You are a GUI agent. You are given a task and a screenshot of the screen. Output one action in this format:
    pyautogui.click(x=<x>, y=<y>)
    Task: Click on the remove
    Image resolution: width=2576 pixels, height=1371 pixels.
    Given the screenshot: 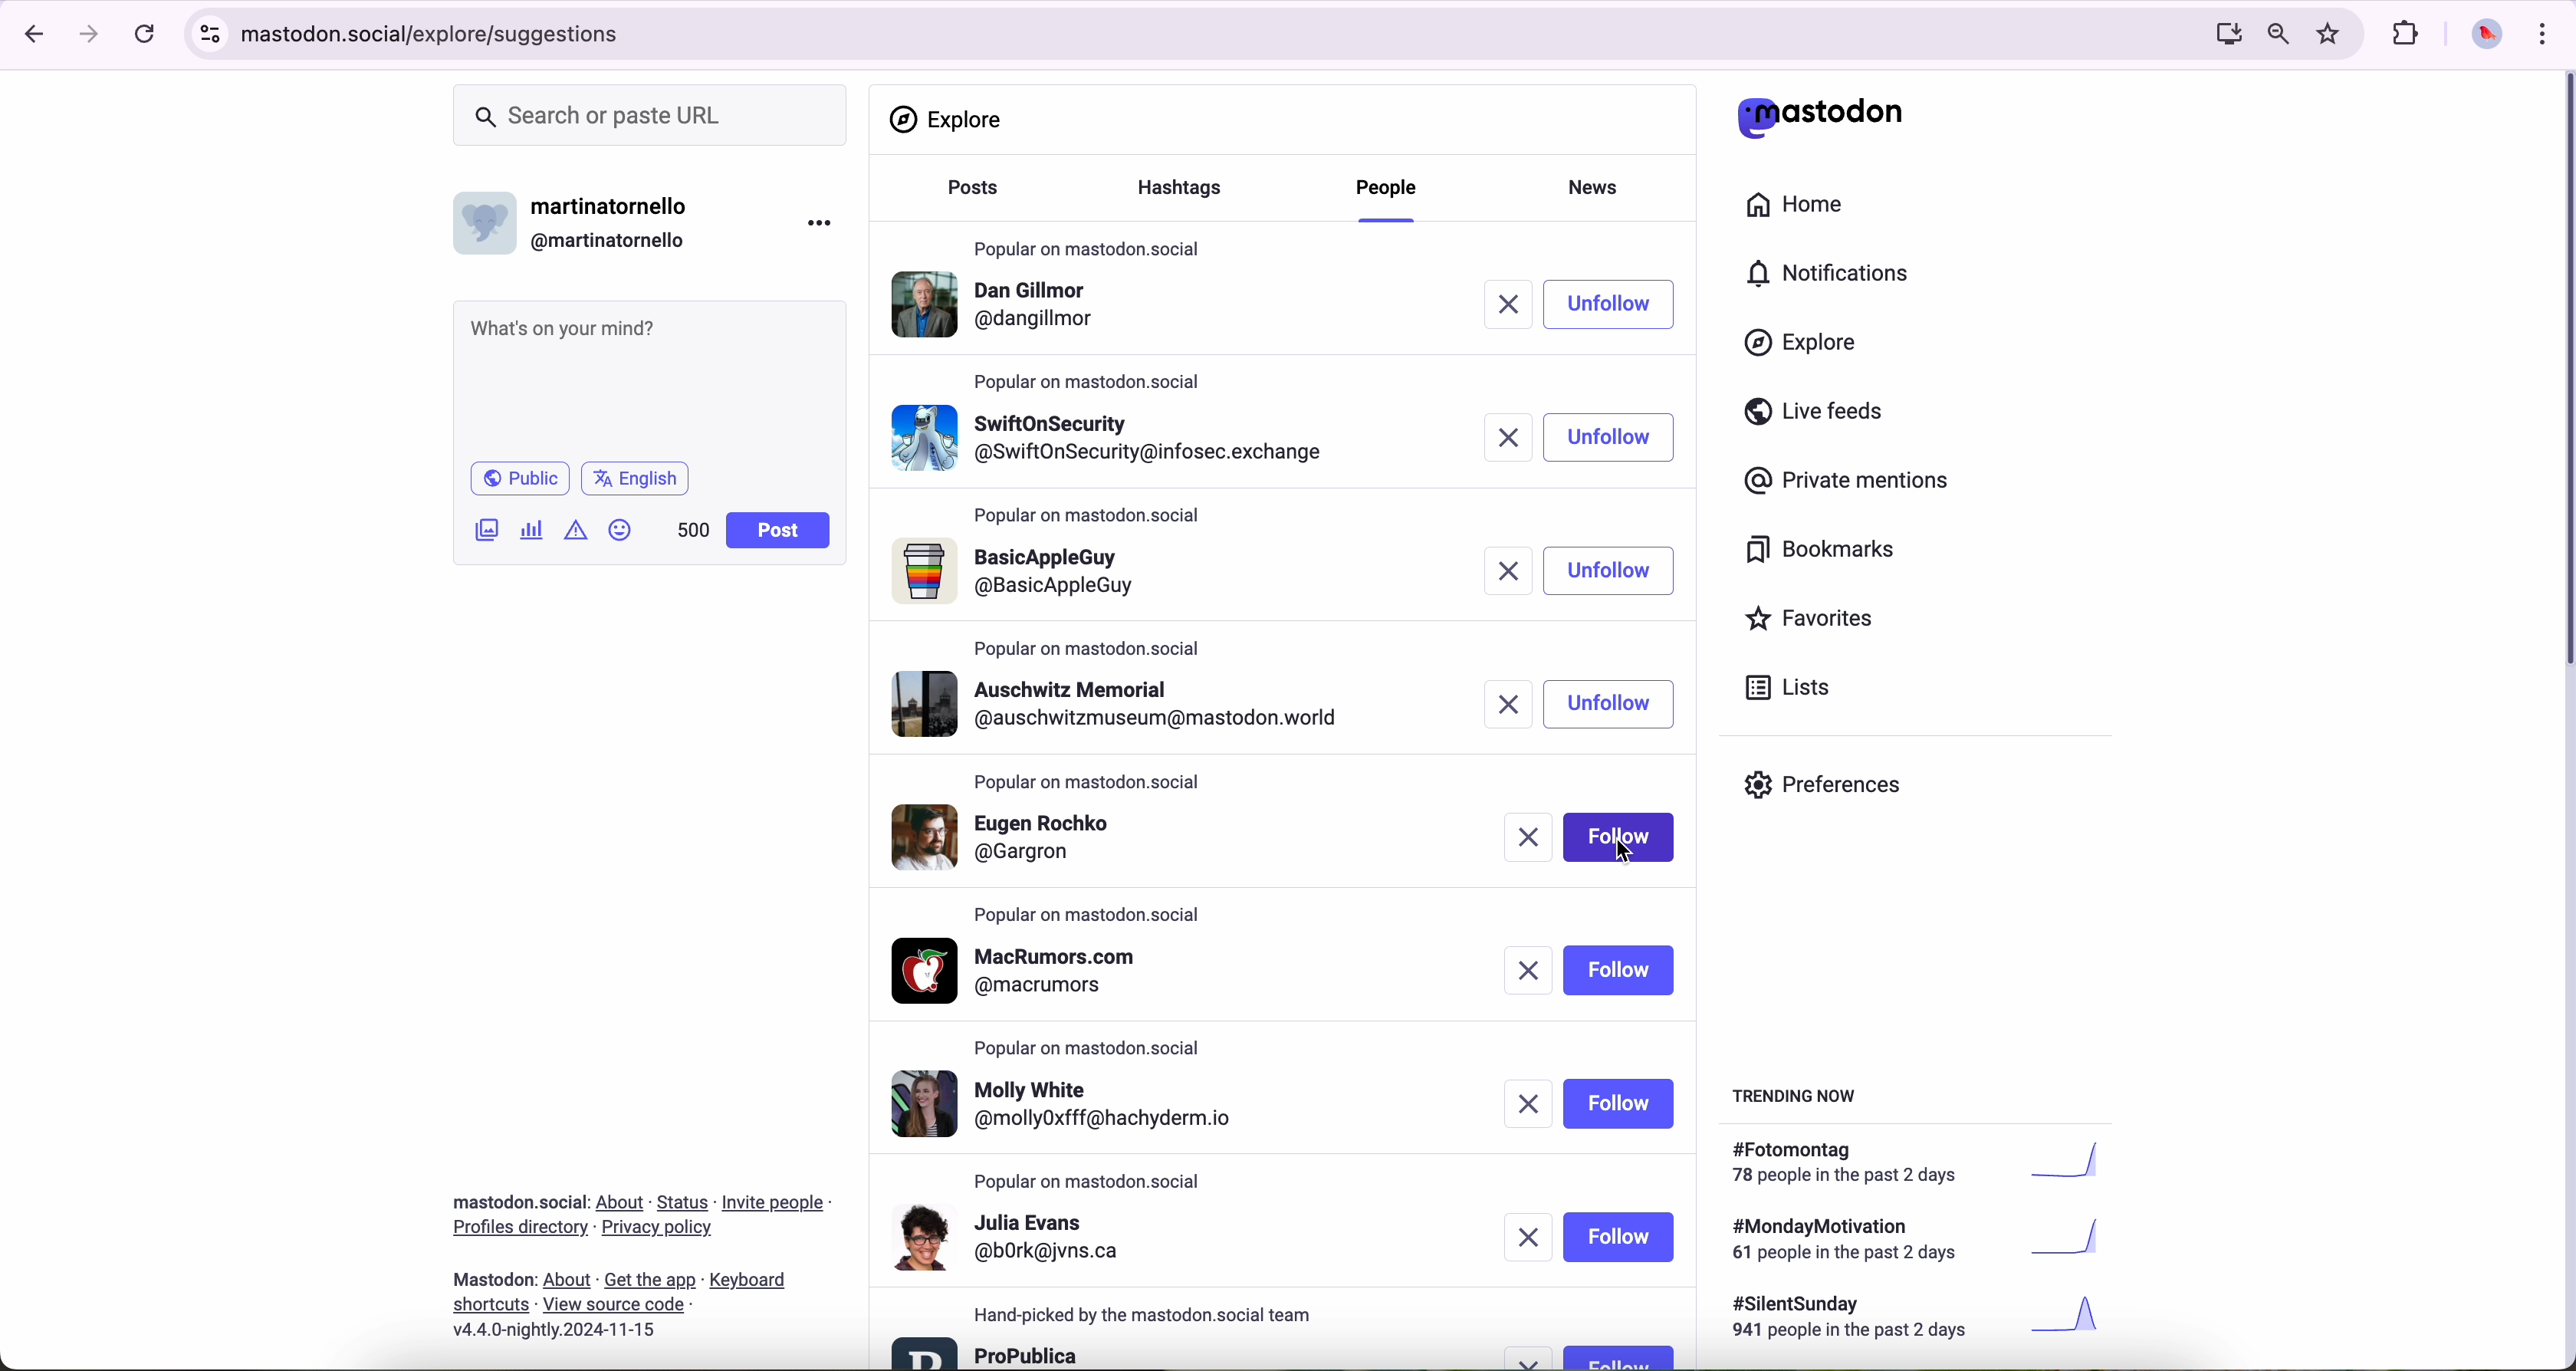 What is the action you would take?
    pyautogui.click(x=1512, y=436)
    